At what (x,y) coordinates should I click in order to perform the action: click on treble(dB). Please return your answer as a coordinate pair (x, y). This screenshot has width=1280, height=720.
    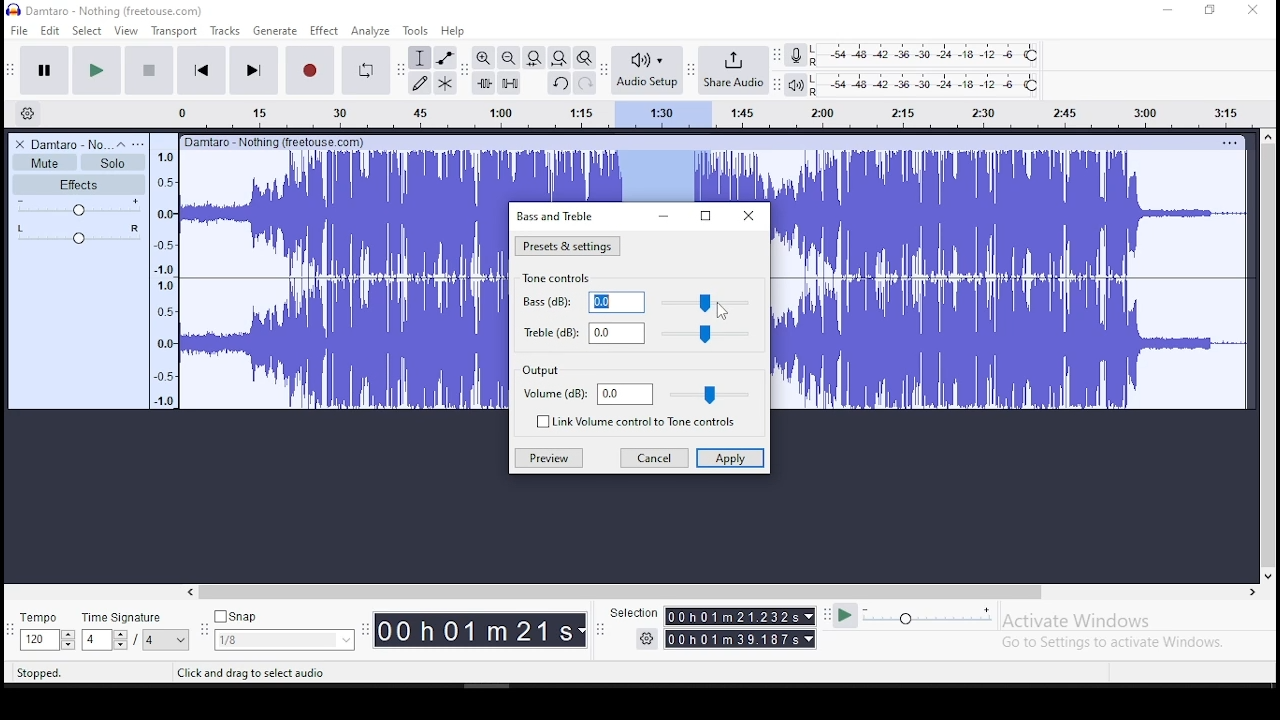
    Looking at the image, I should click on (548, 331).